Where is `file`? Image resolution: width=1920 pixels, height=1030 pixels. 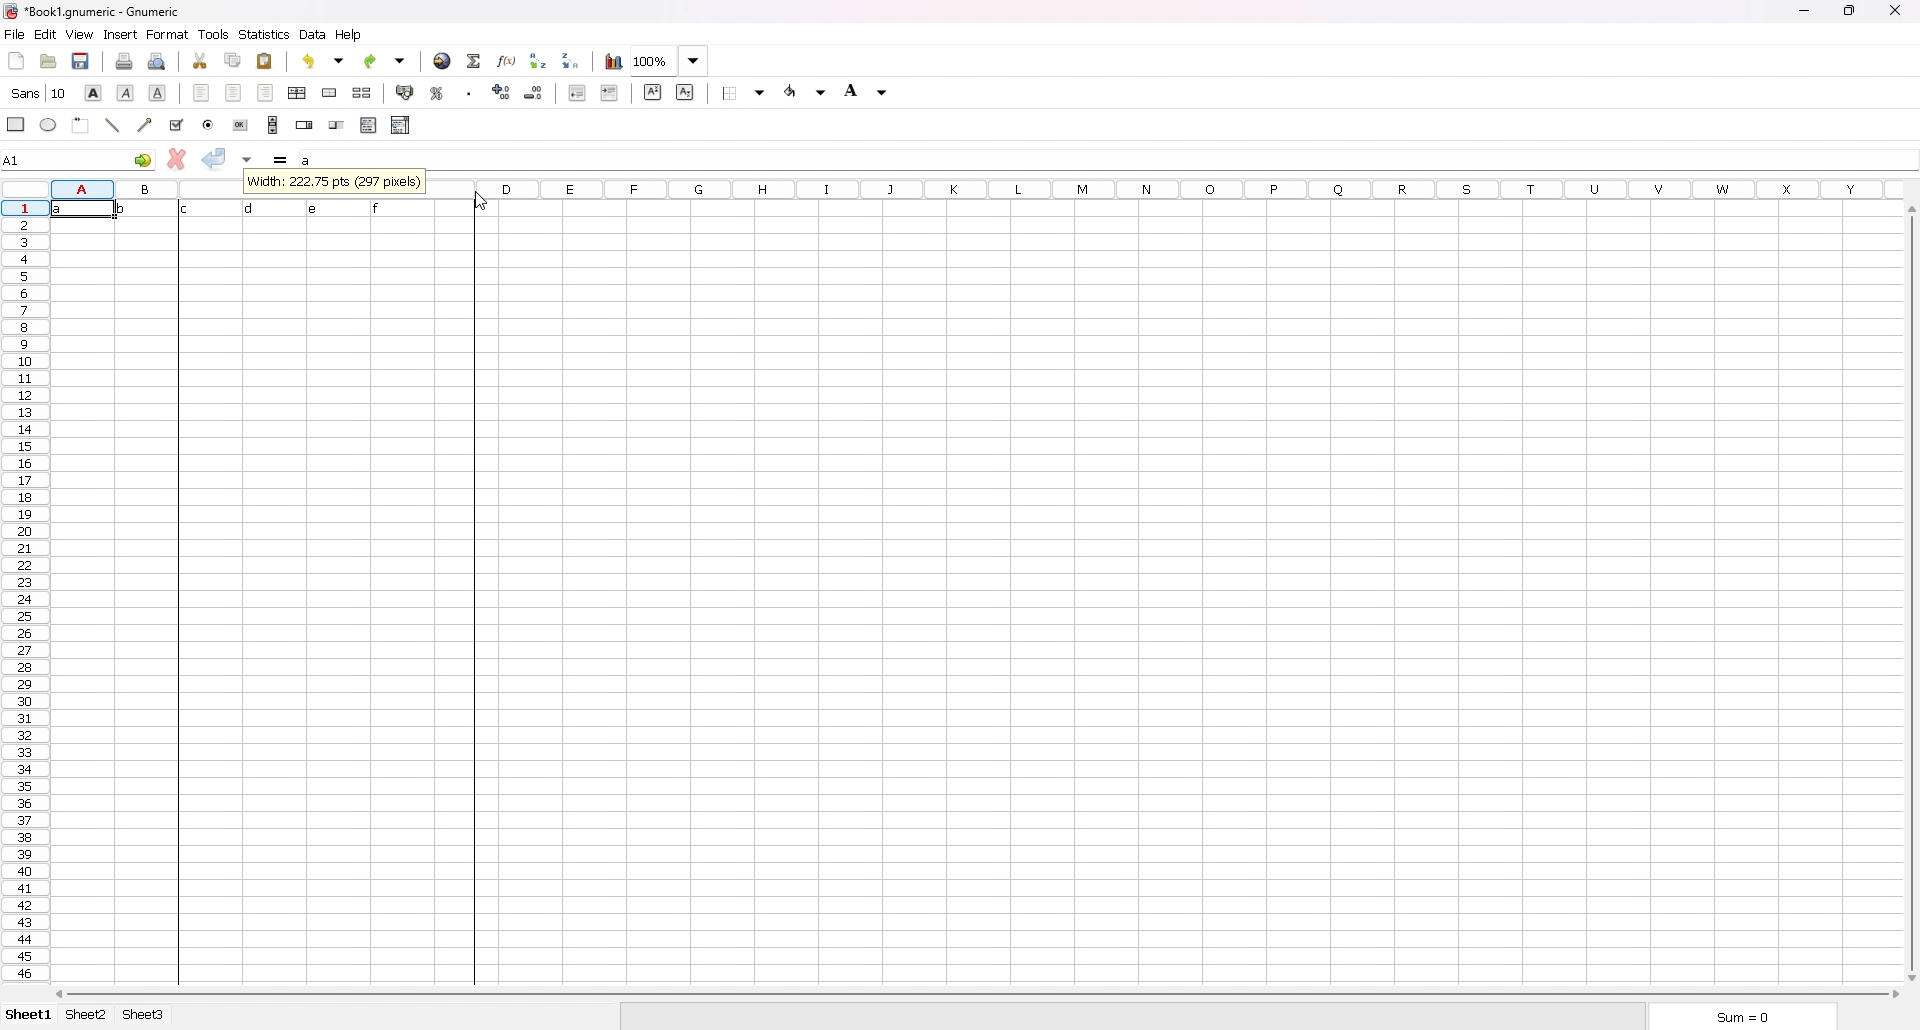 file is located at coordinates (14, 34).